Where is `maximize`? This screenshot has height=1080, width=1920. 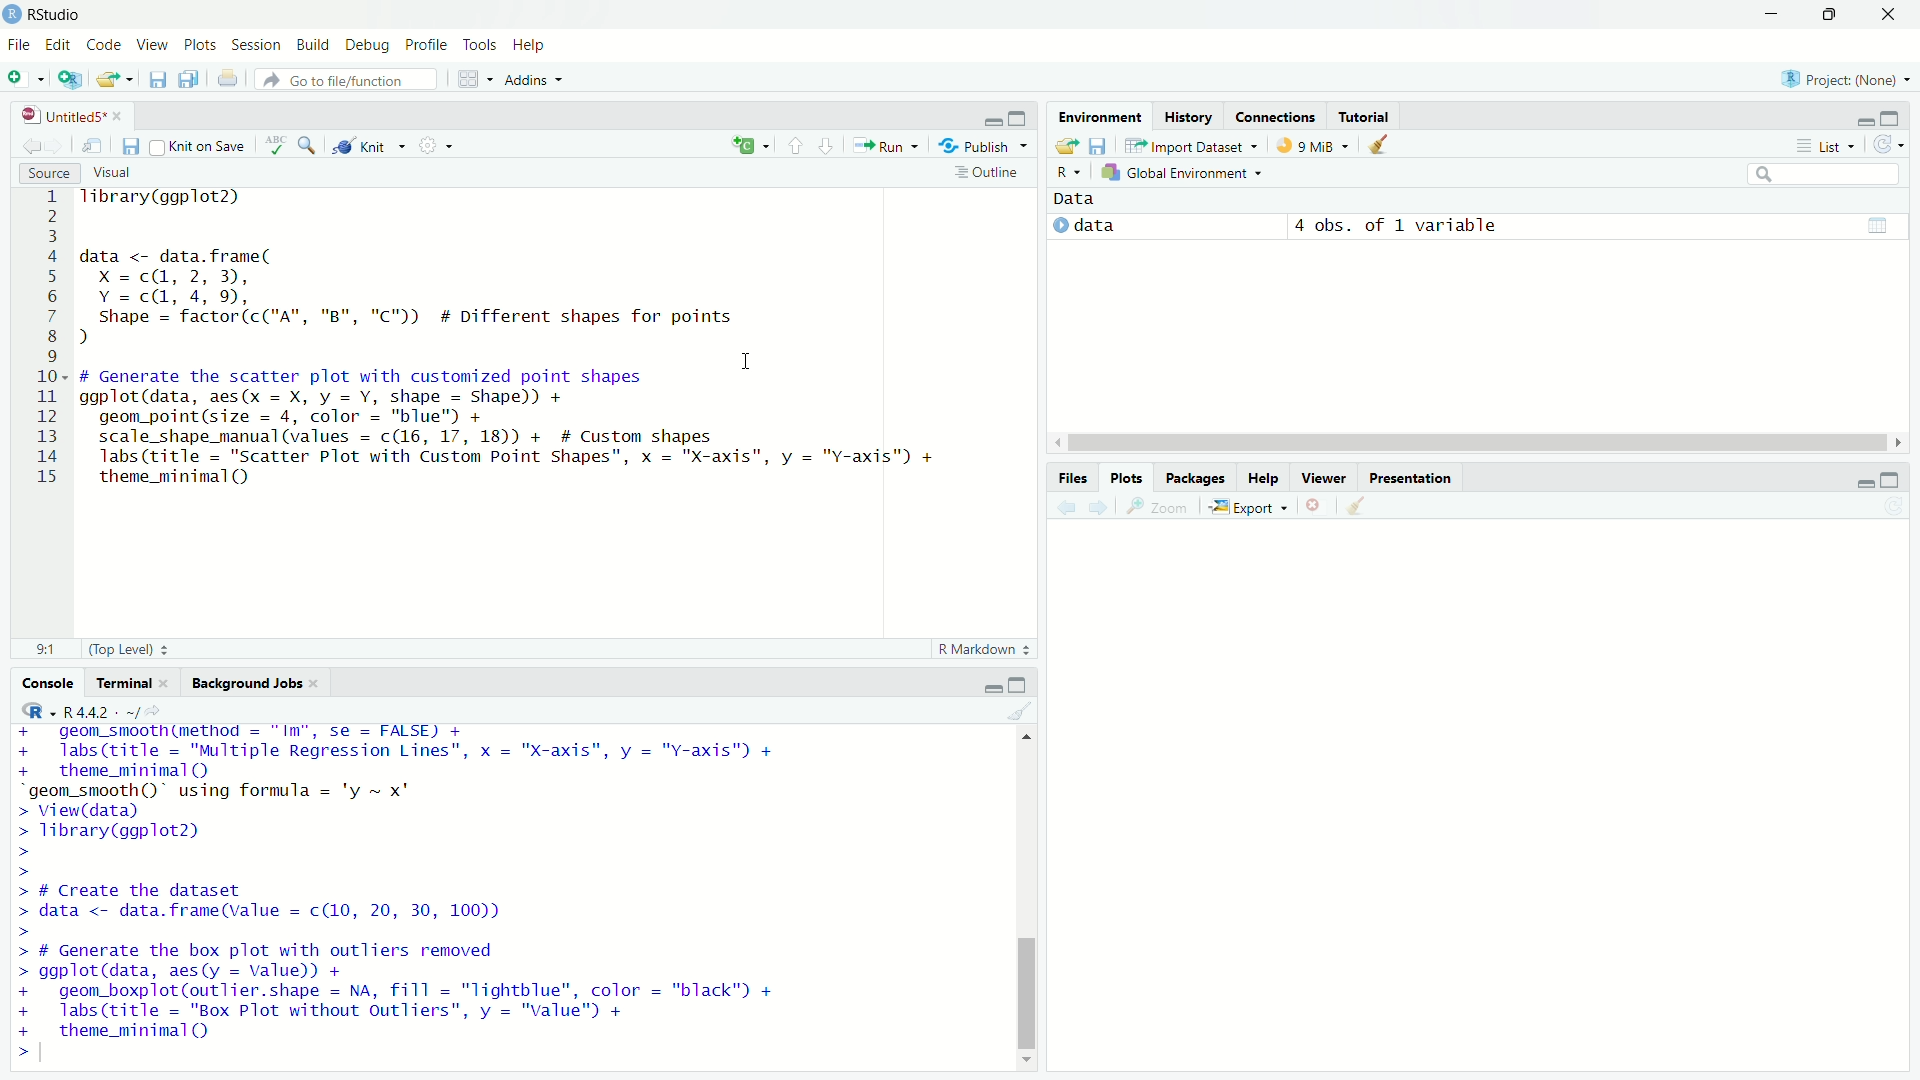 maximize is located at coordinates (1018, 685).